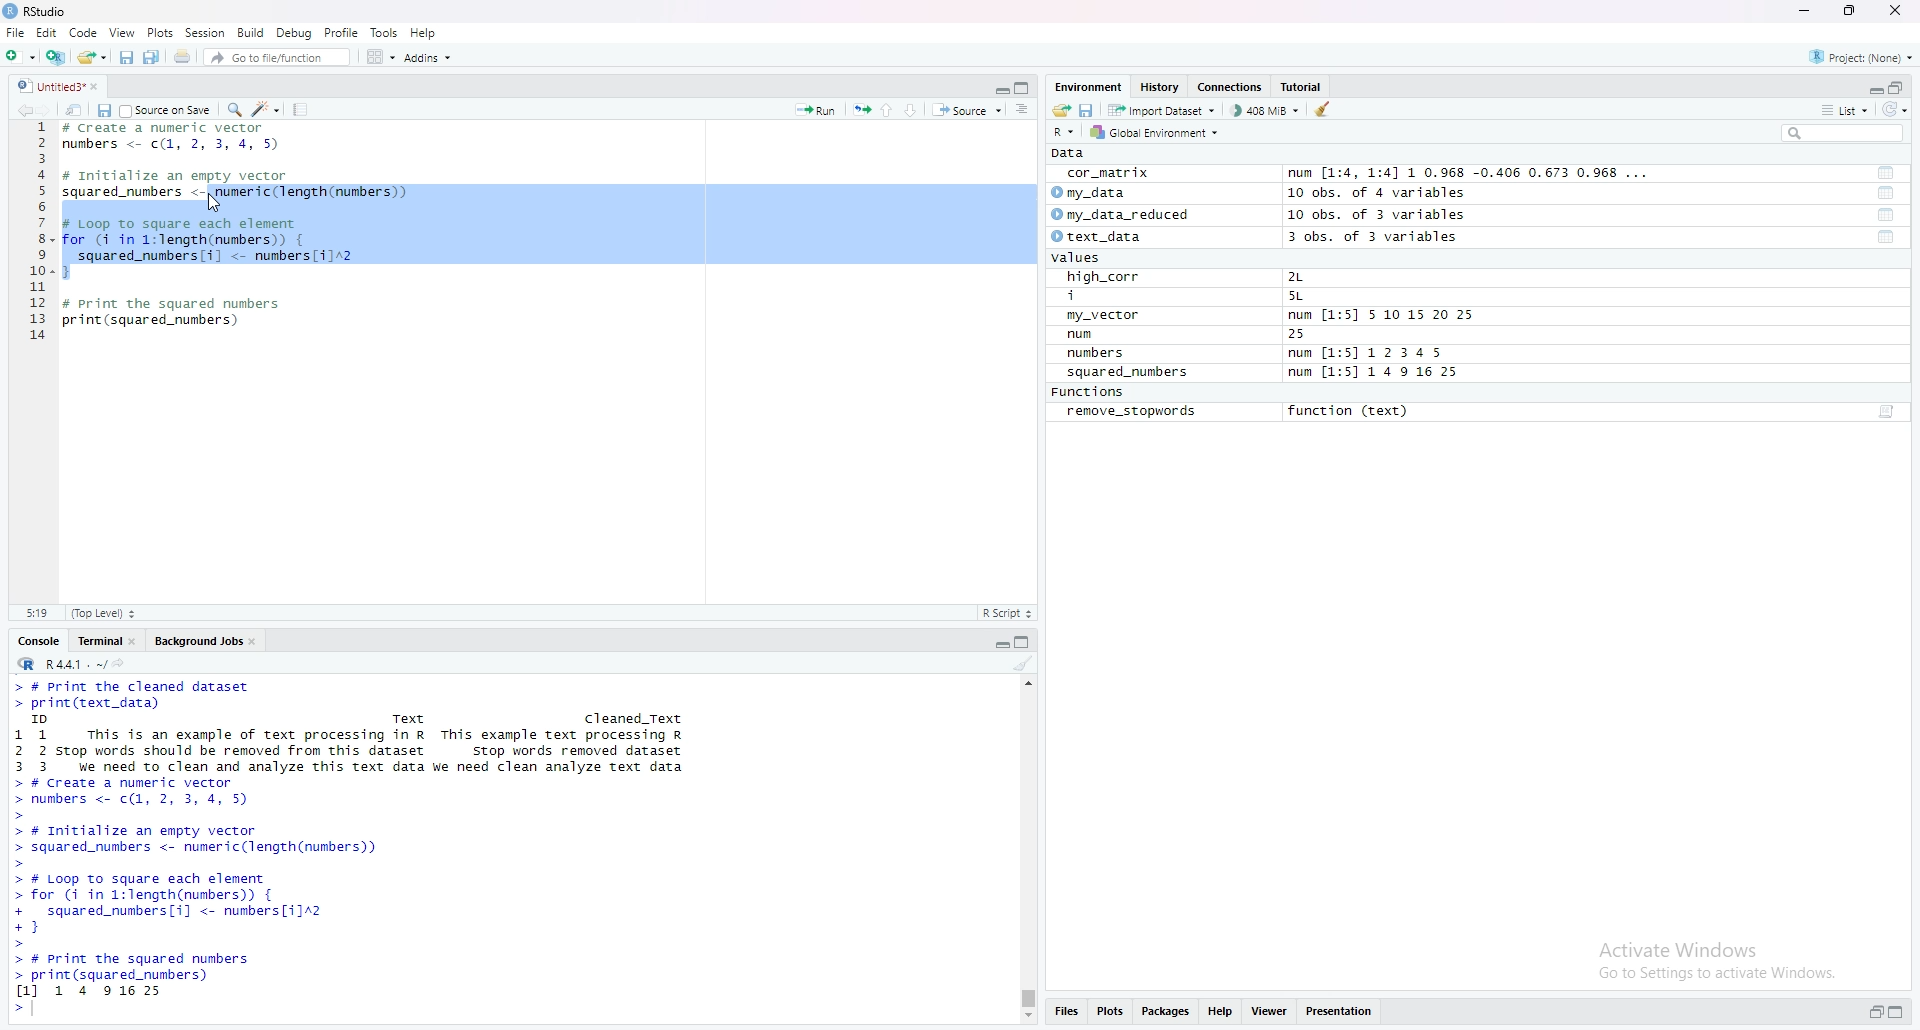 Image resolution: width=1920 pixels, height=1030 pixels. What do you see at coordinates (1307, 277) in the screenshot?
I see `2L` at bounding box center [1307, 277].